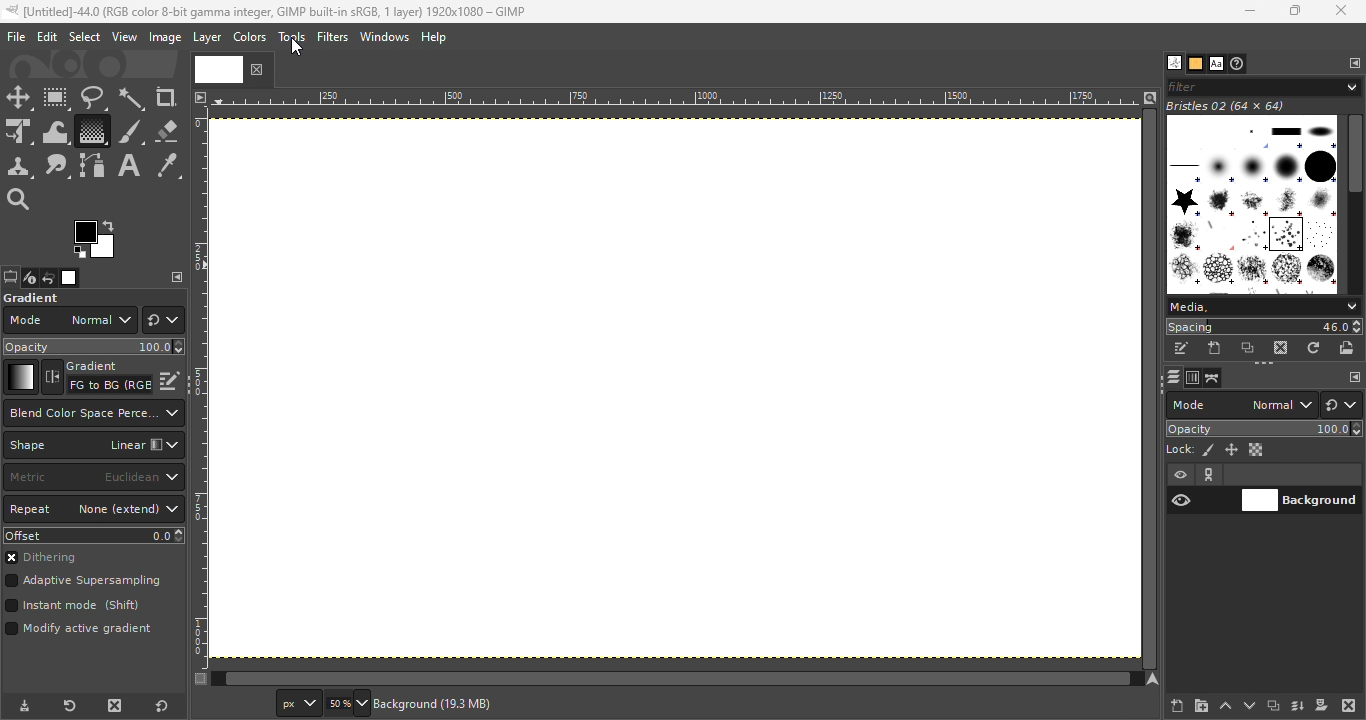  What do you see at coordinates (1353, 378) in the screenshot?
I see `Configure this tab` at bounding box center [1353, 378].